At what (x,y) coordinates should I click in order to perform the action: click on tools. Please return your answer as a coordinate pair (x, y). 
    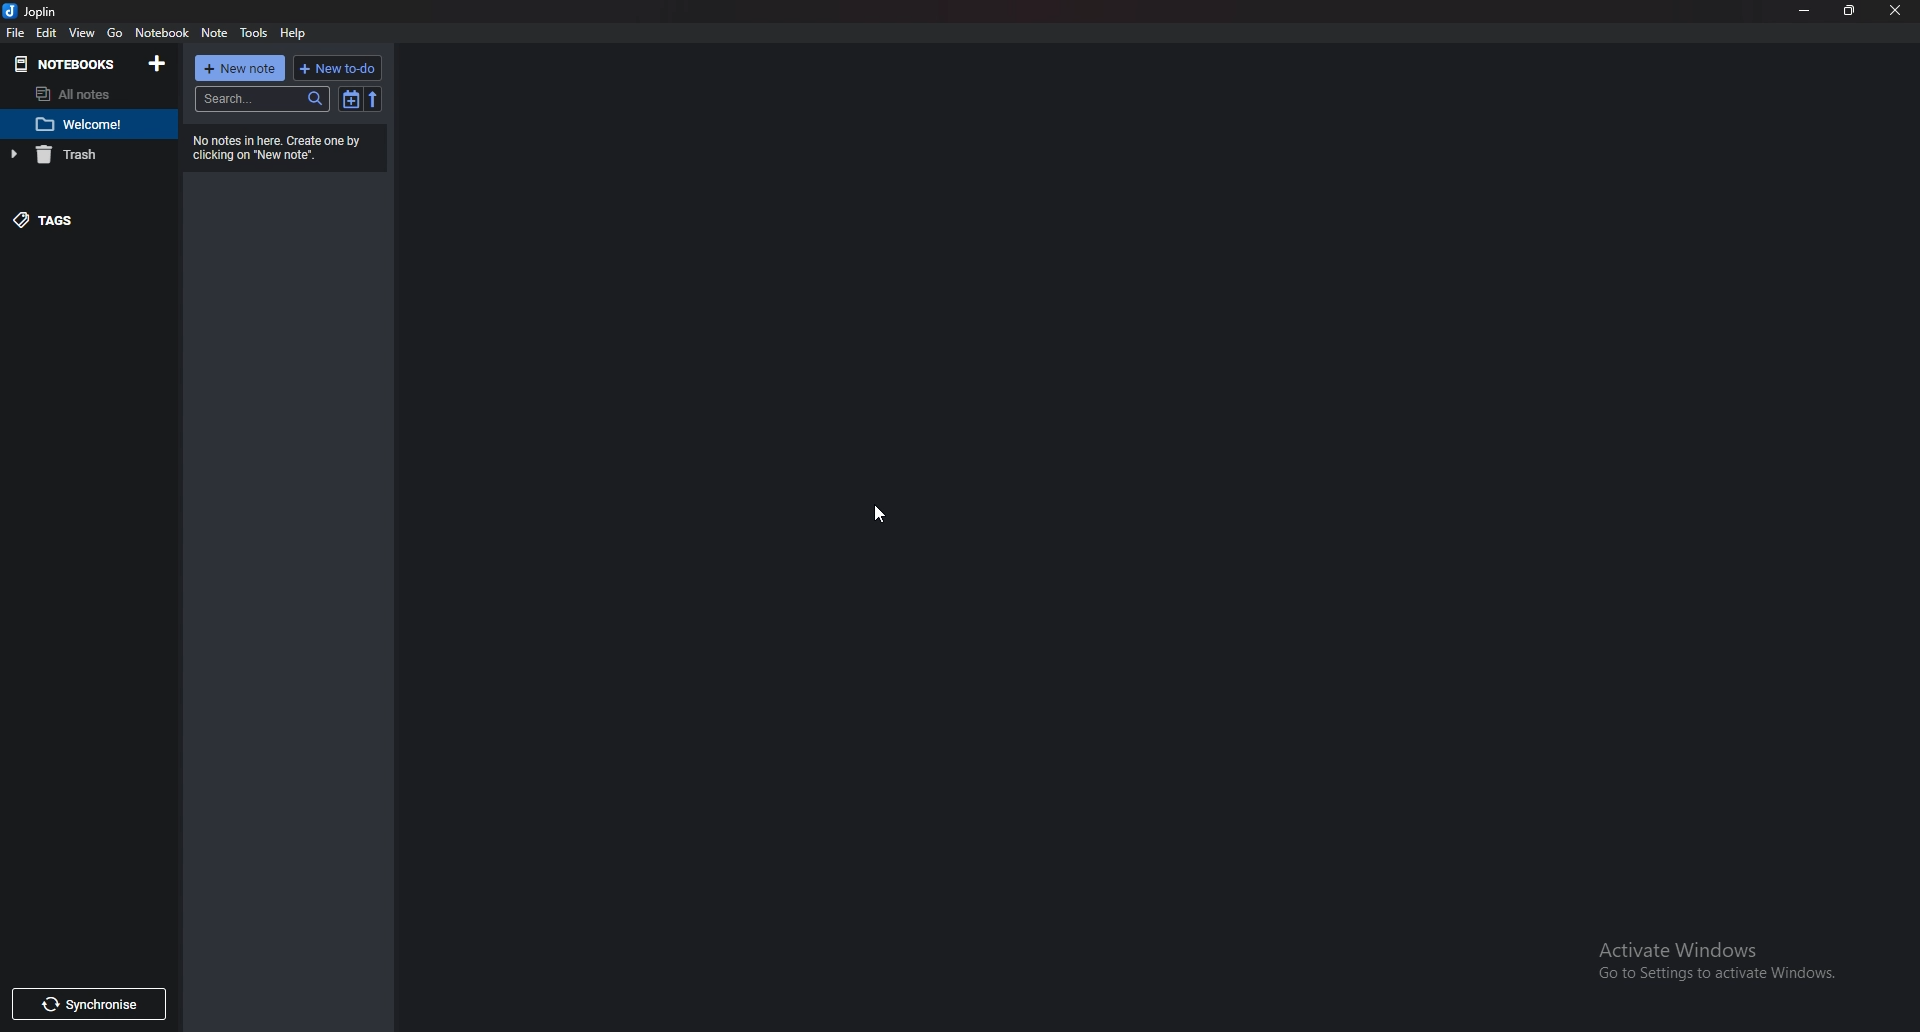
    Looking at the image, I should click on (253, 32).